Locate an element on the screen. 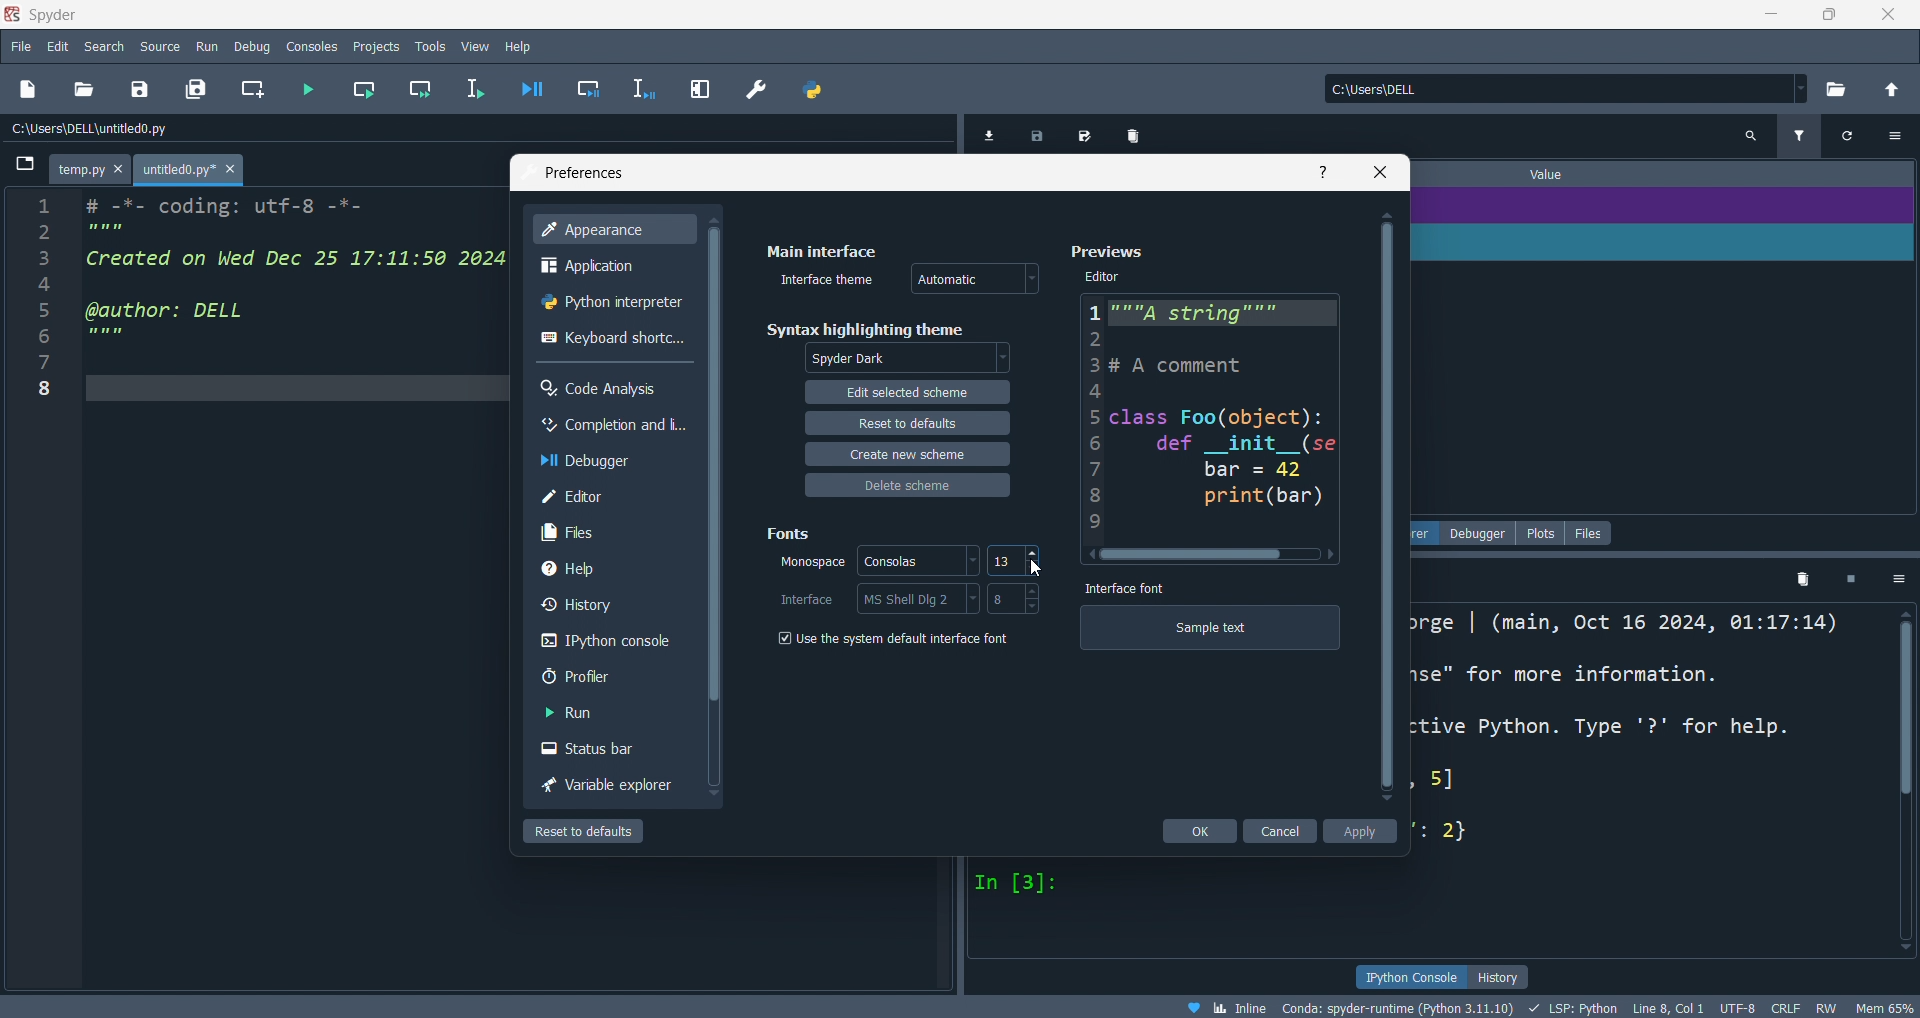 Image resolution: width=1920 pixels, height=1018 pixels. run is located at coordinates (615, 710).